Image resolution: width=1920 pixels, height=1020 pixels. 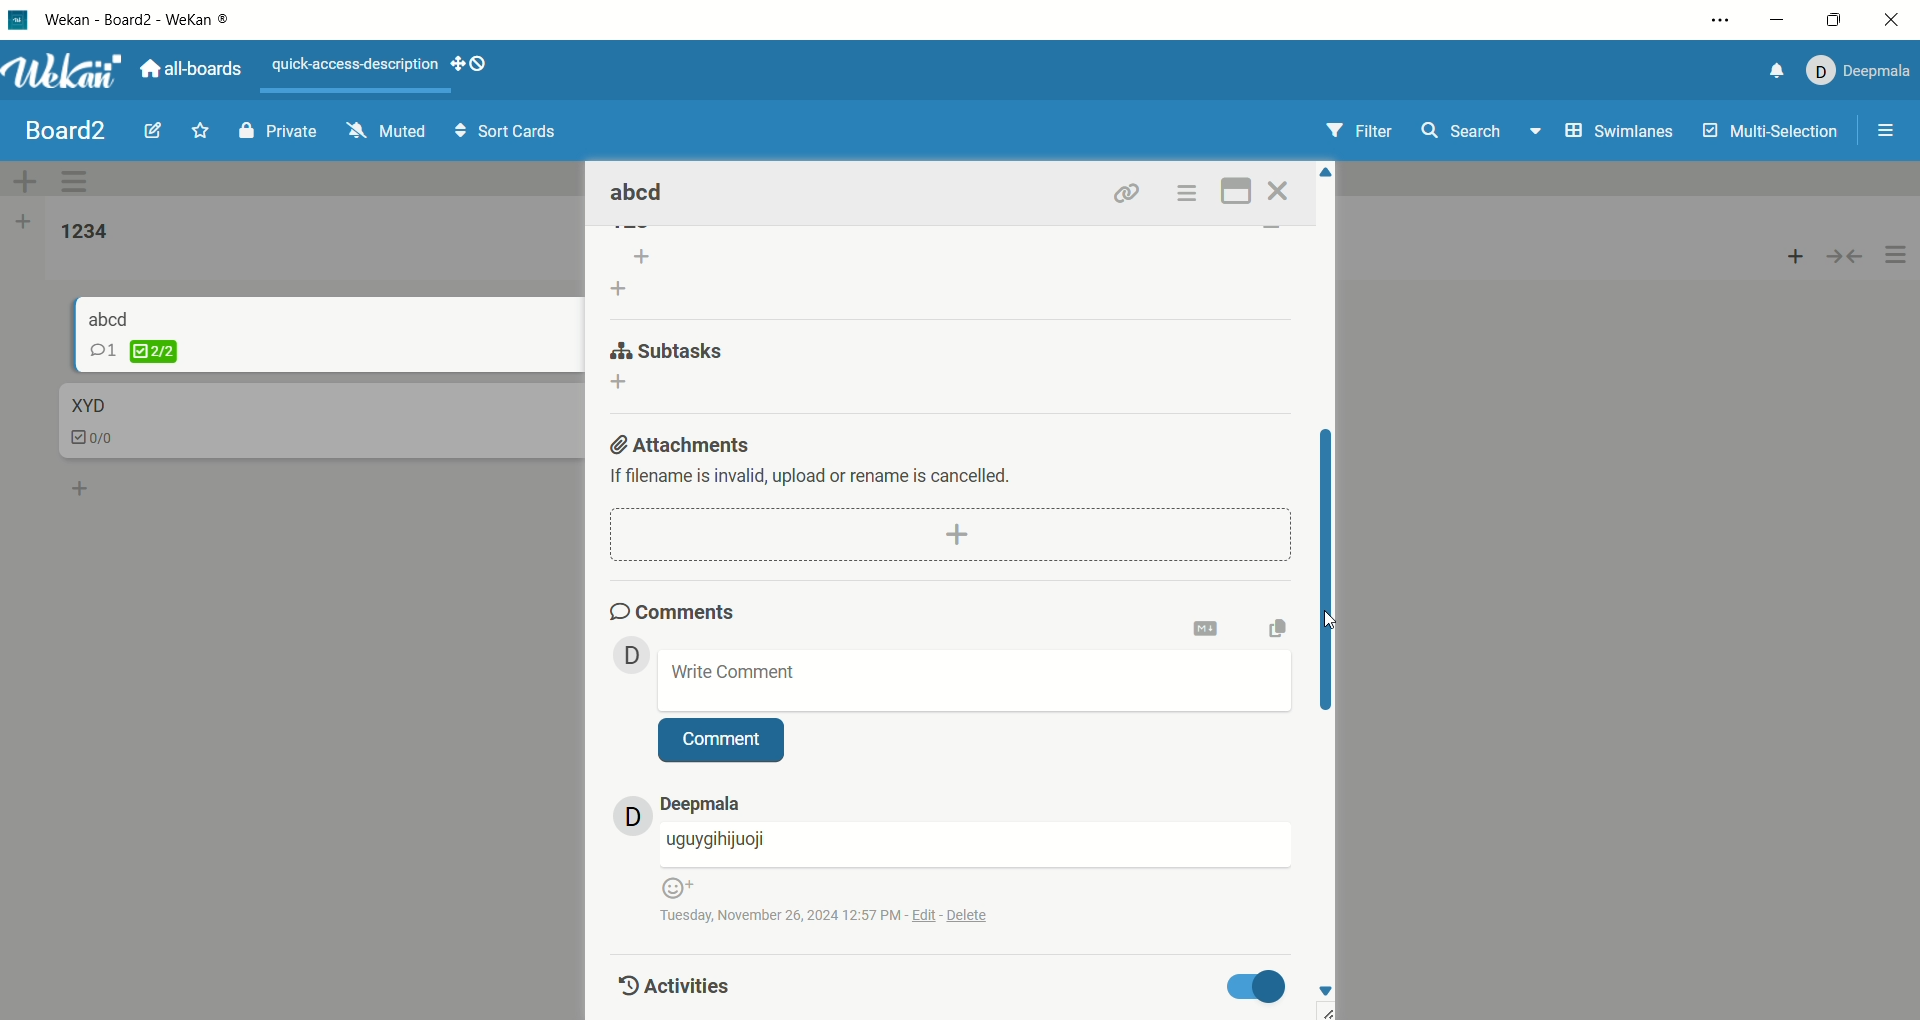 I want to click on comments, so click(x=675, y=608).